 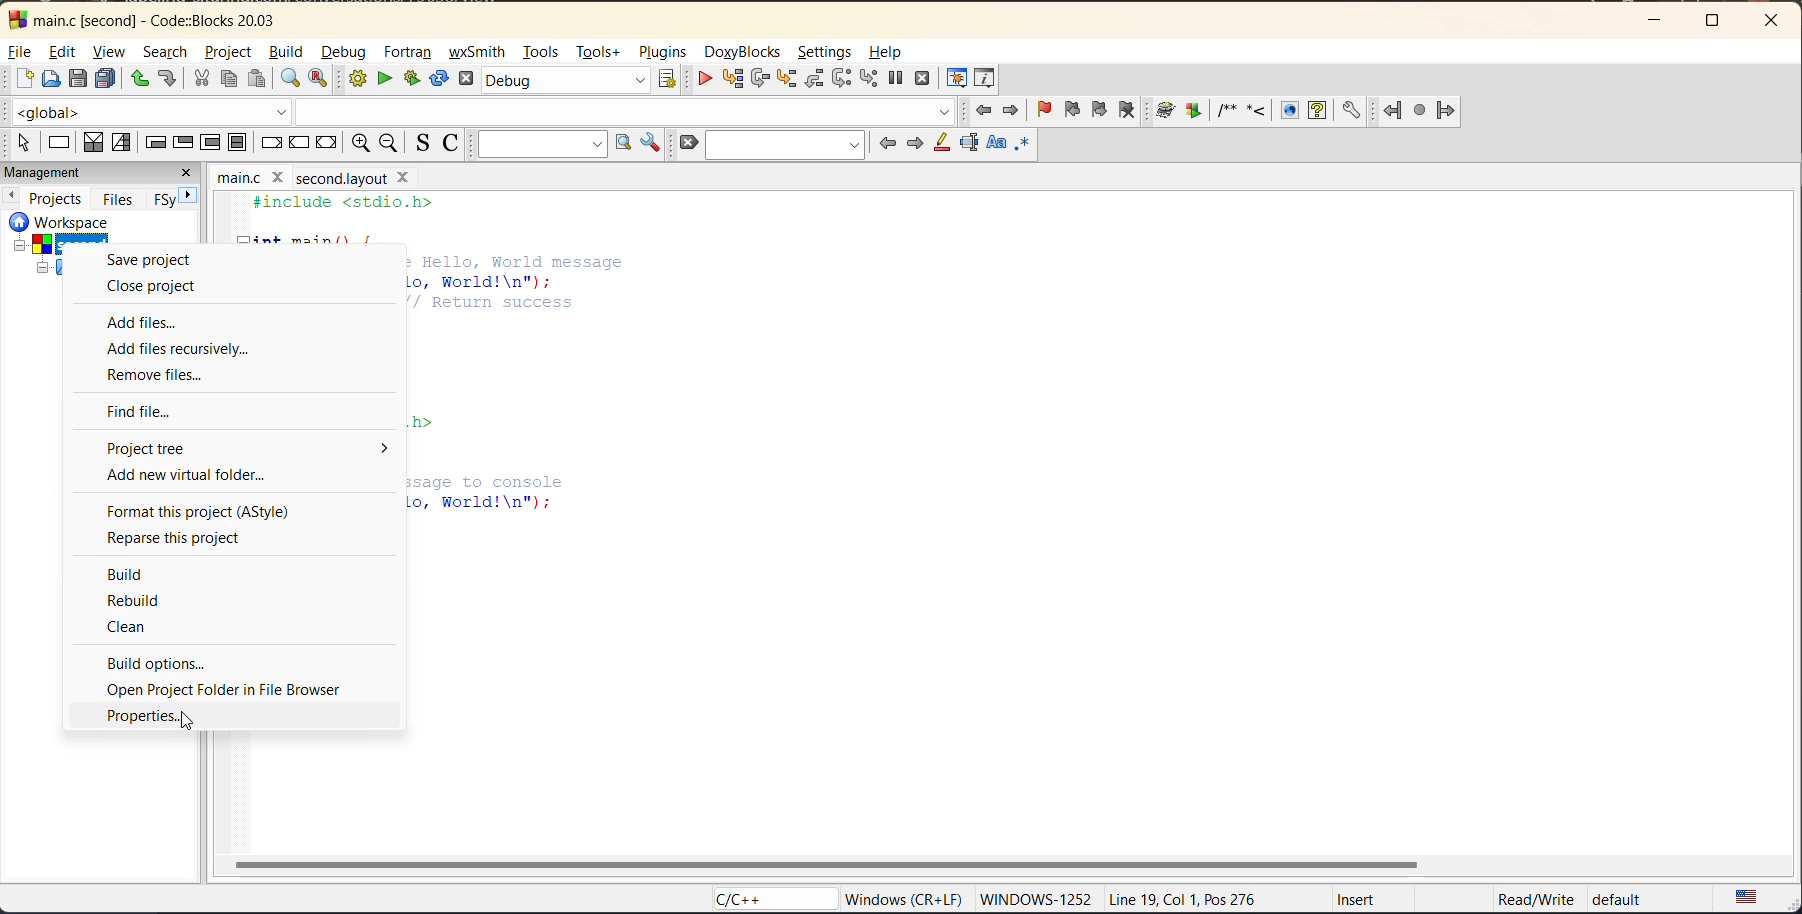 I want to click on drop down, so click(x=380, y=450).